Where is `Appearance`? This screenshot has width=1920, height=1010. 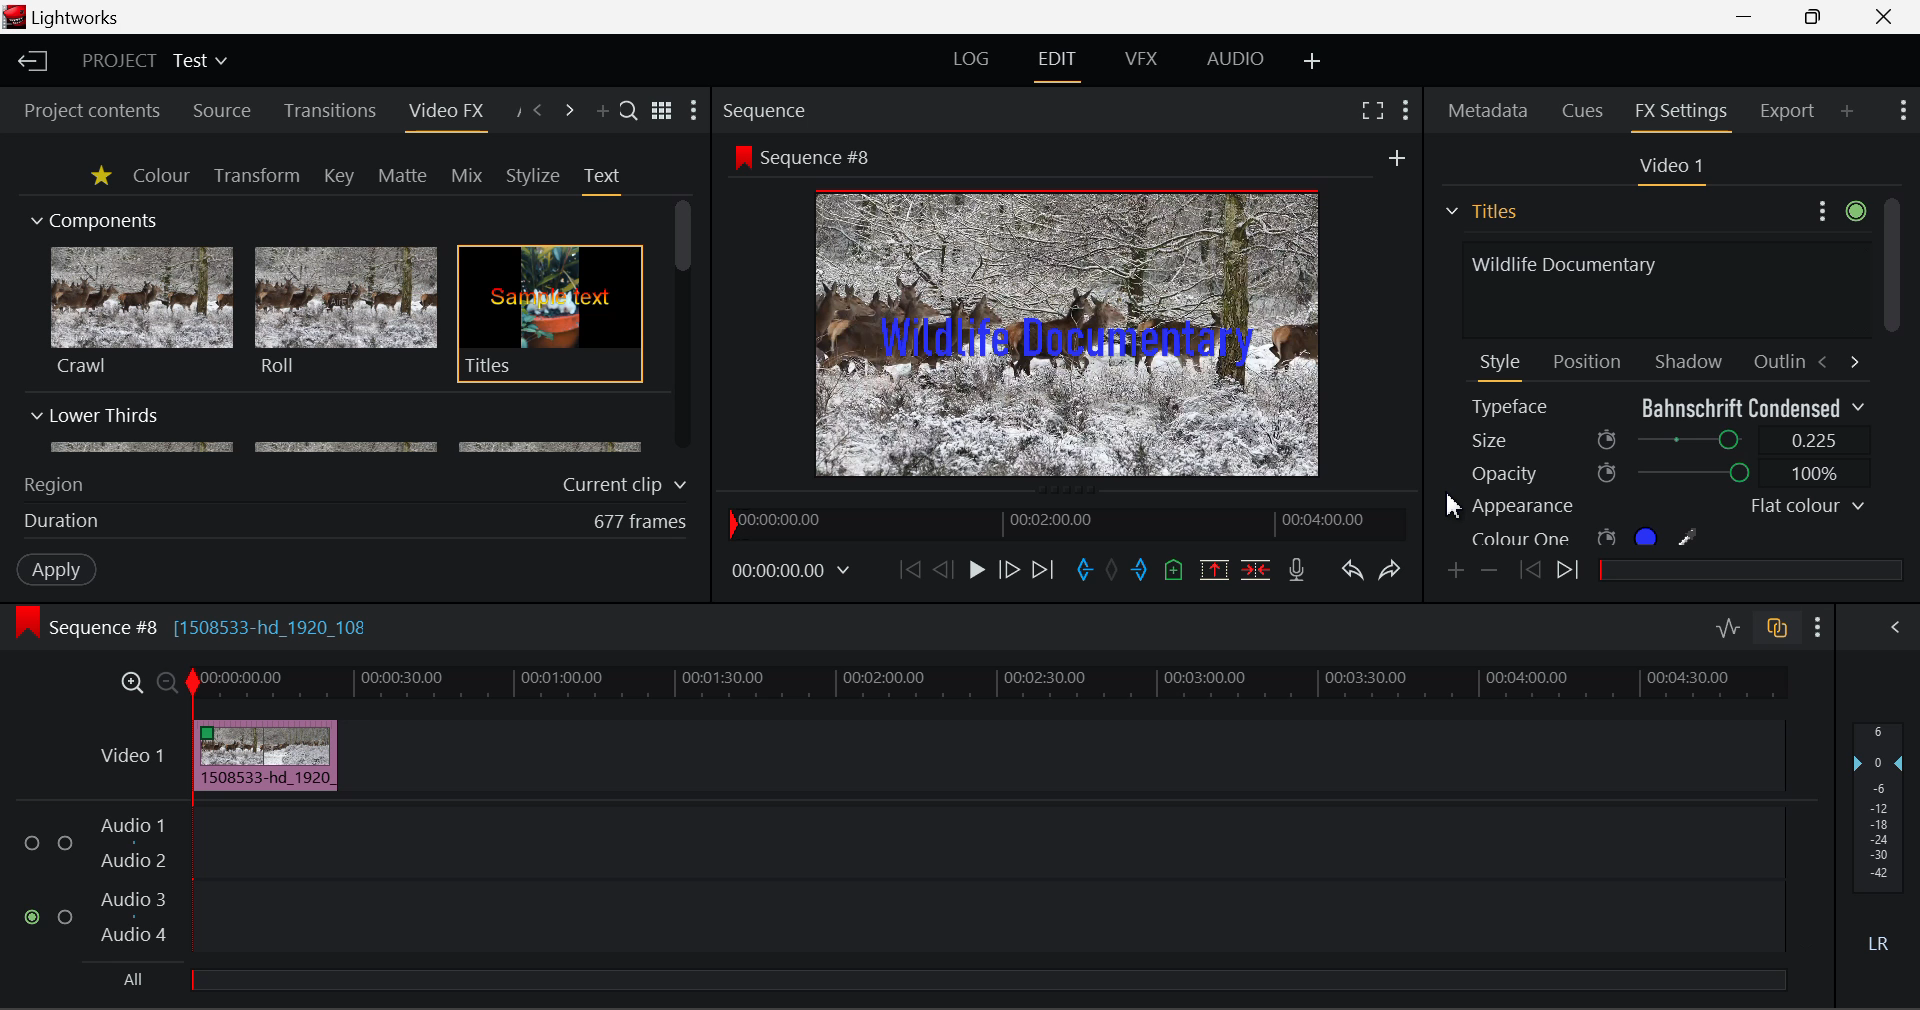
Appearance is located at coordinates (1666, 506).